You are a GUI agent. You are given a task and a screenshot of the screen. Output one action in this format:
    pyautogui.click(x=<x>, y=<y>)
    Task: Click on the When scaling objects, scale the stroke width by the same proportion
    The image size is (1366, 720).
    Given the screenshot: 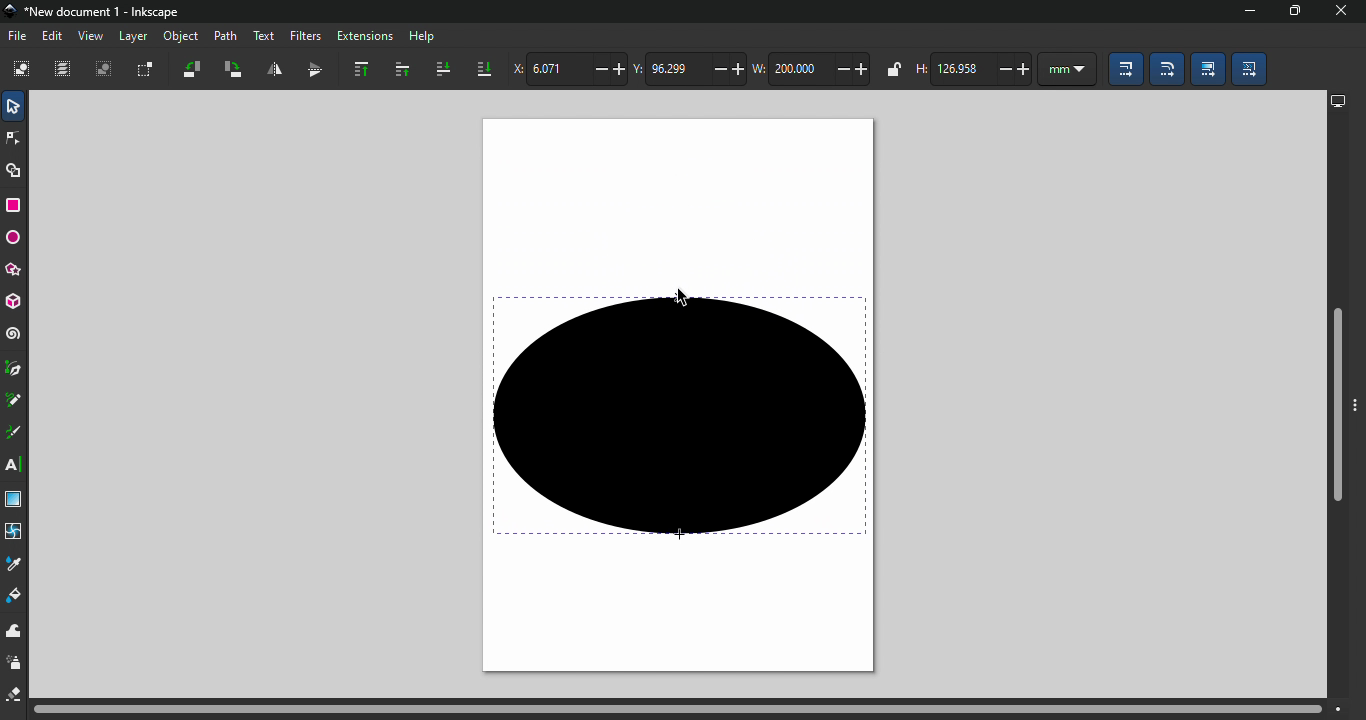 What is the action you would take?
    pyautogui.click(x=1128, y=71)
    